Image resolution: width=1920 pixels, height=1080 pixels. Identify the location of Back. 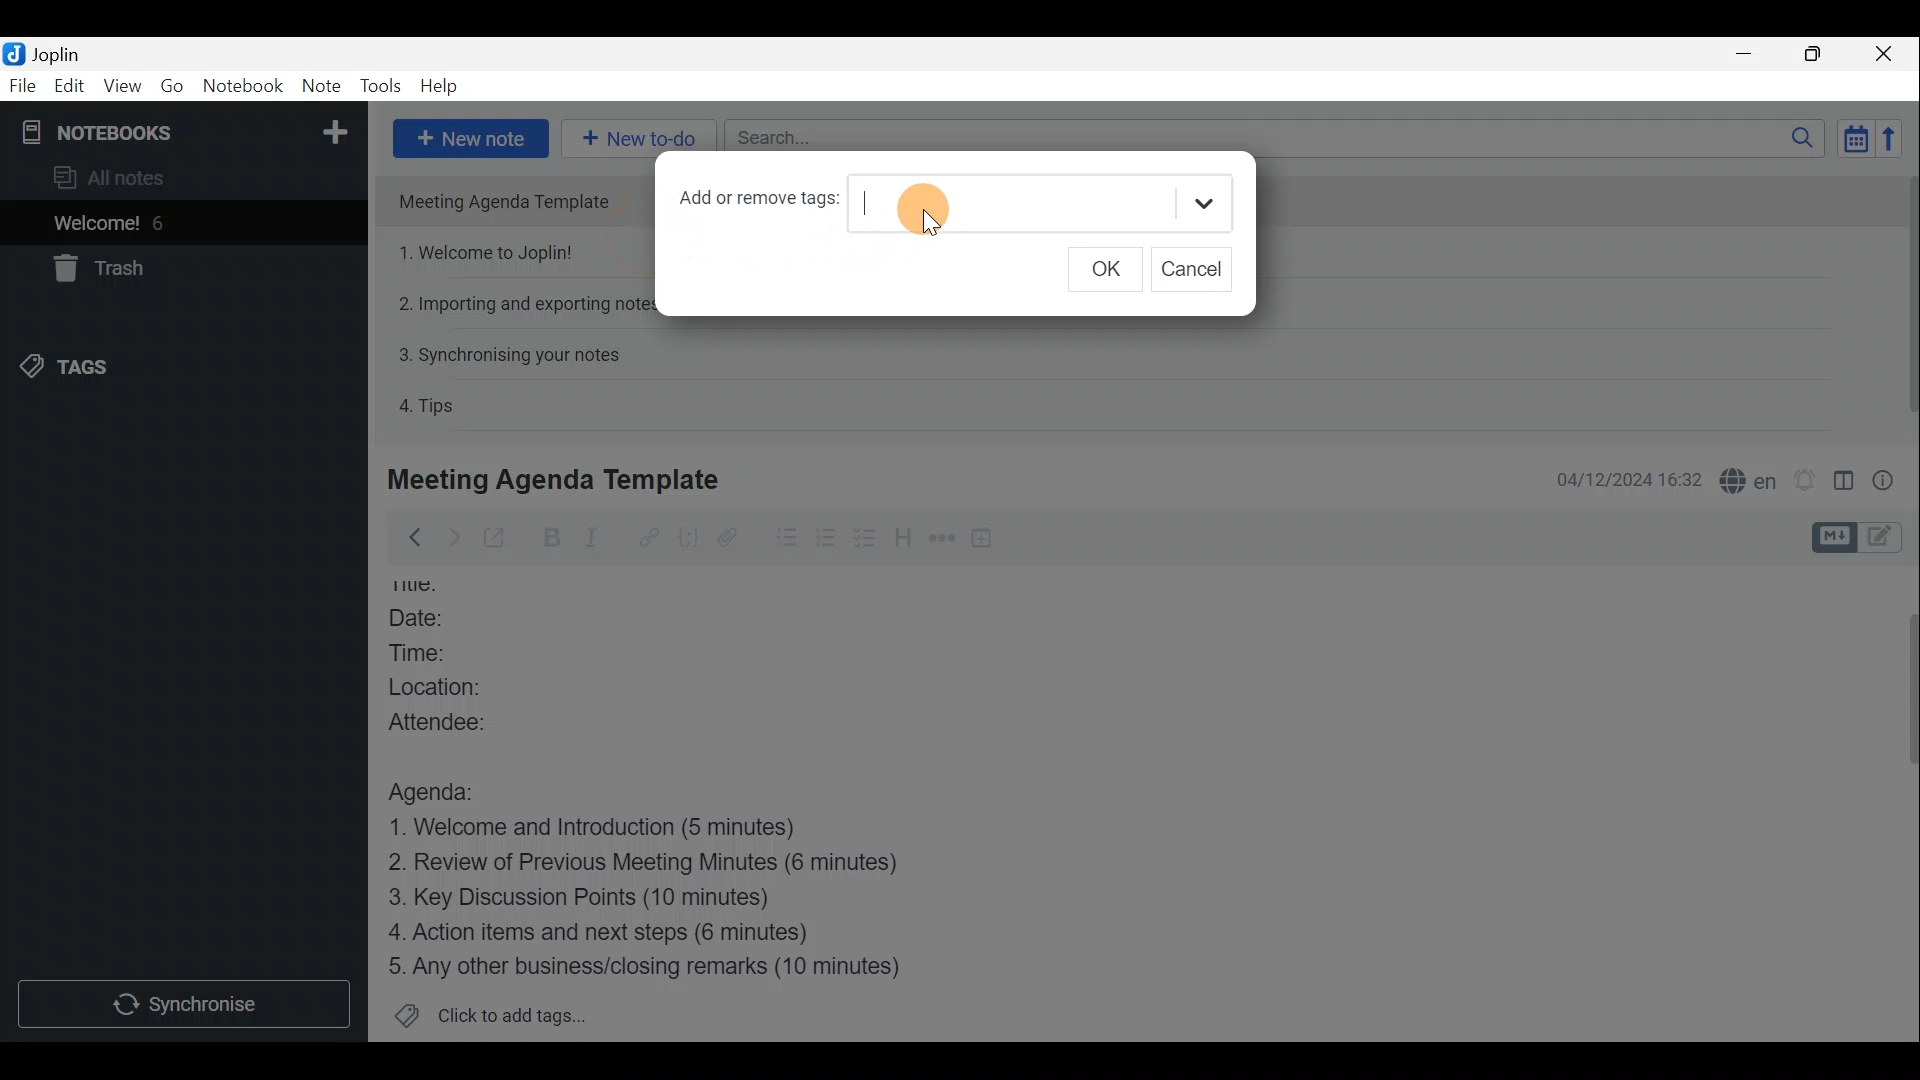
(409, 541).